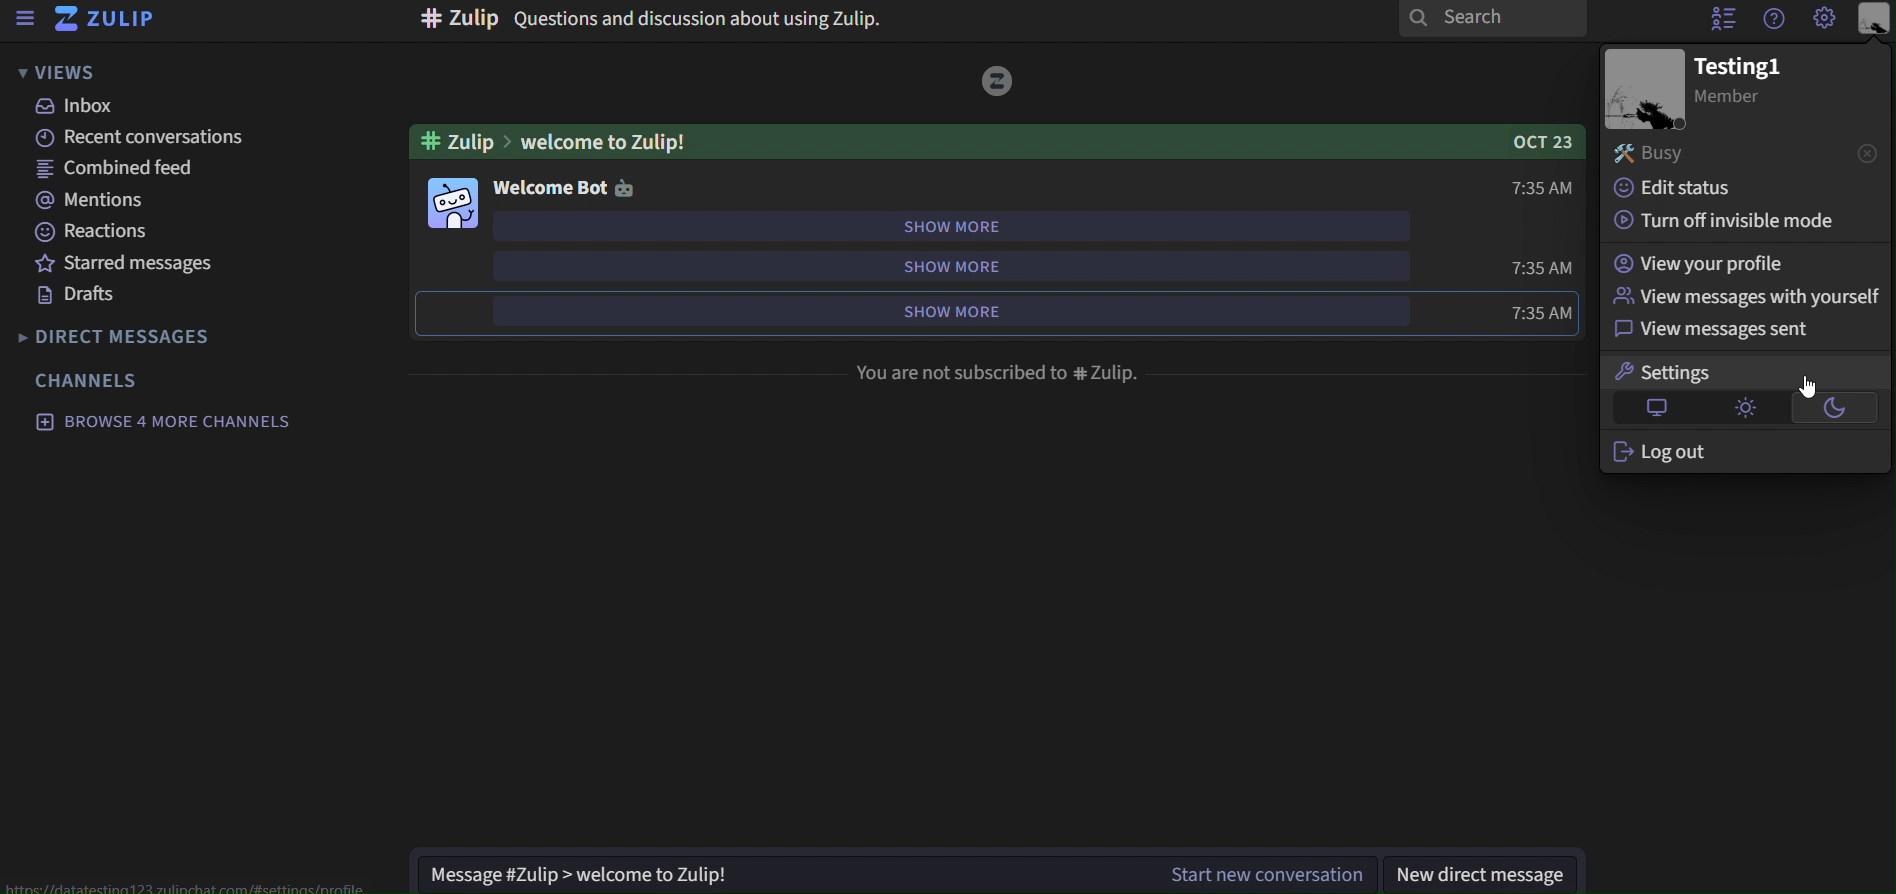  I want to click on sidebar, so click(26, 19).